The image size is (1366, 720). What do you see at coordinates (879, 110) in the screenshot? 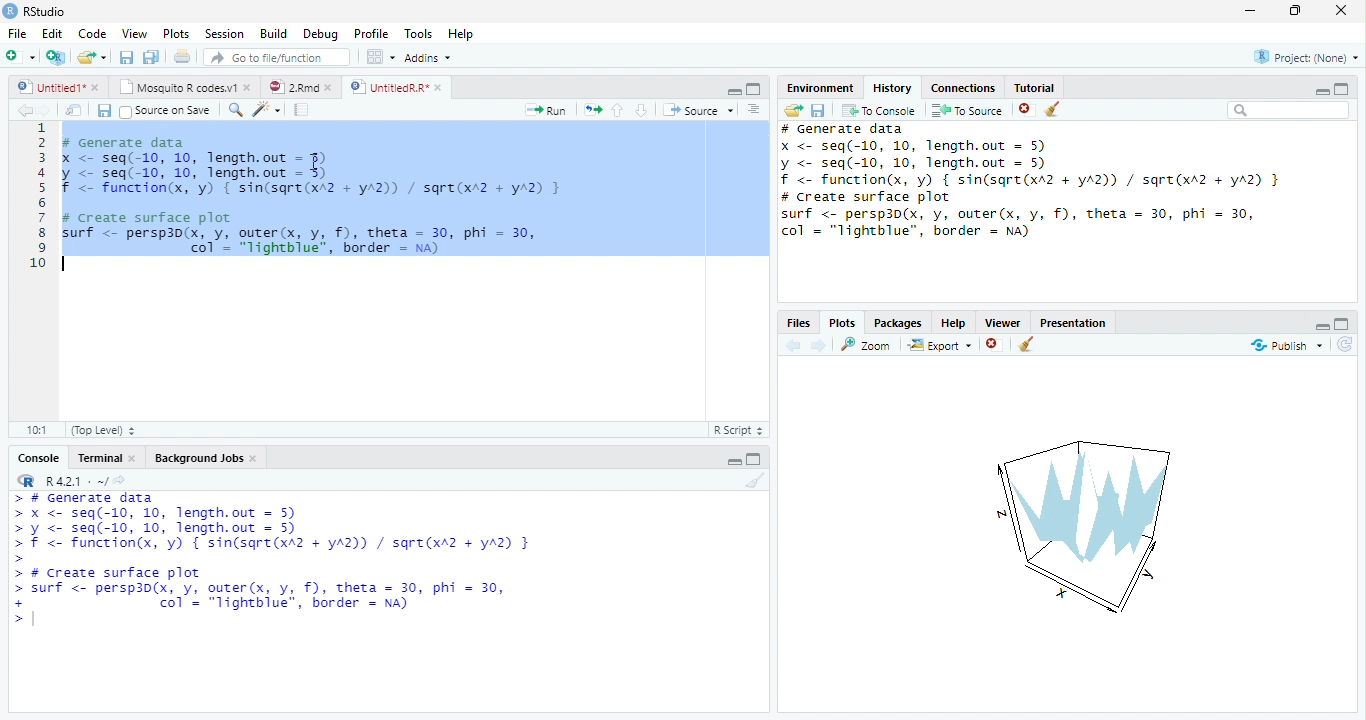
I see `To Console` at bounding box center [879, 110].